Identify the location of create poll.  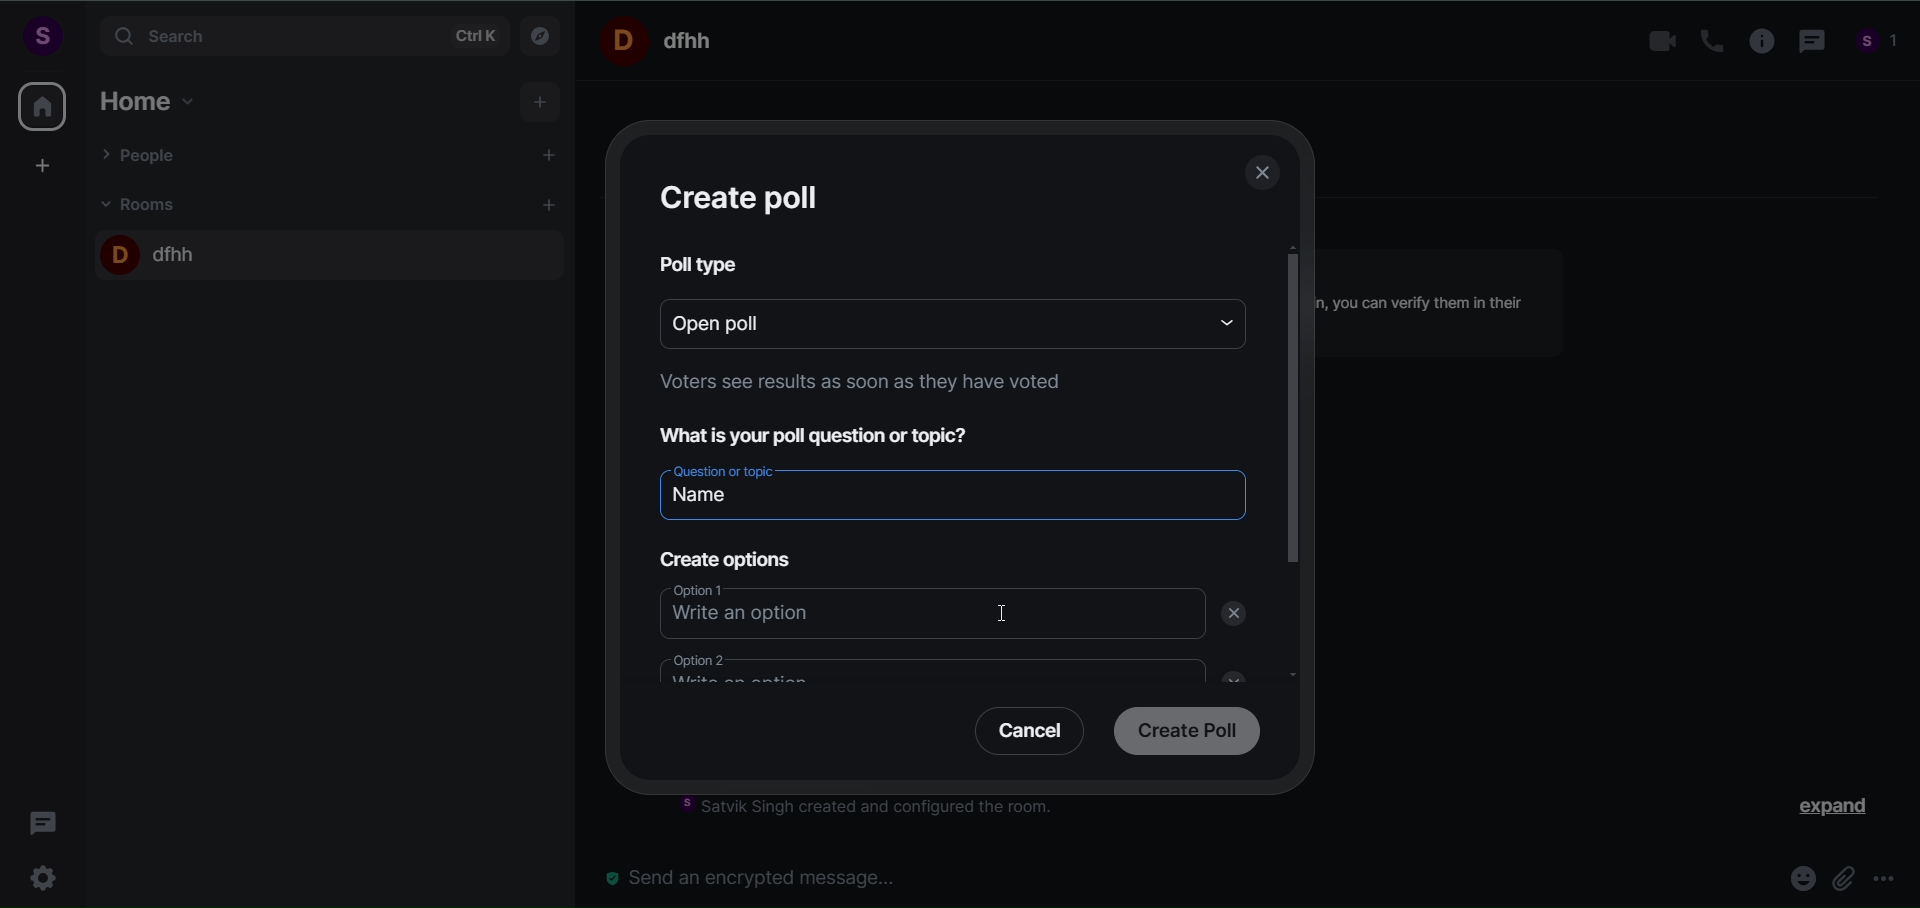
(1182, 733).